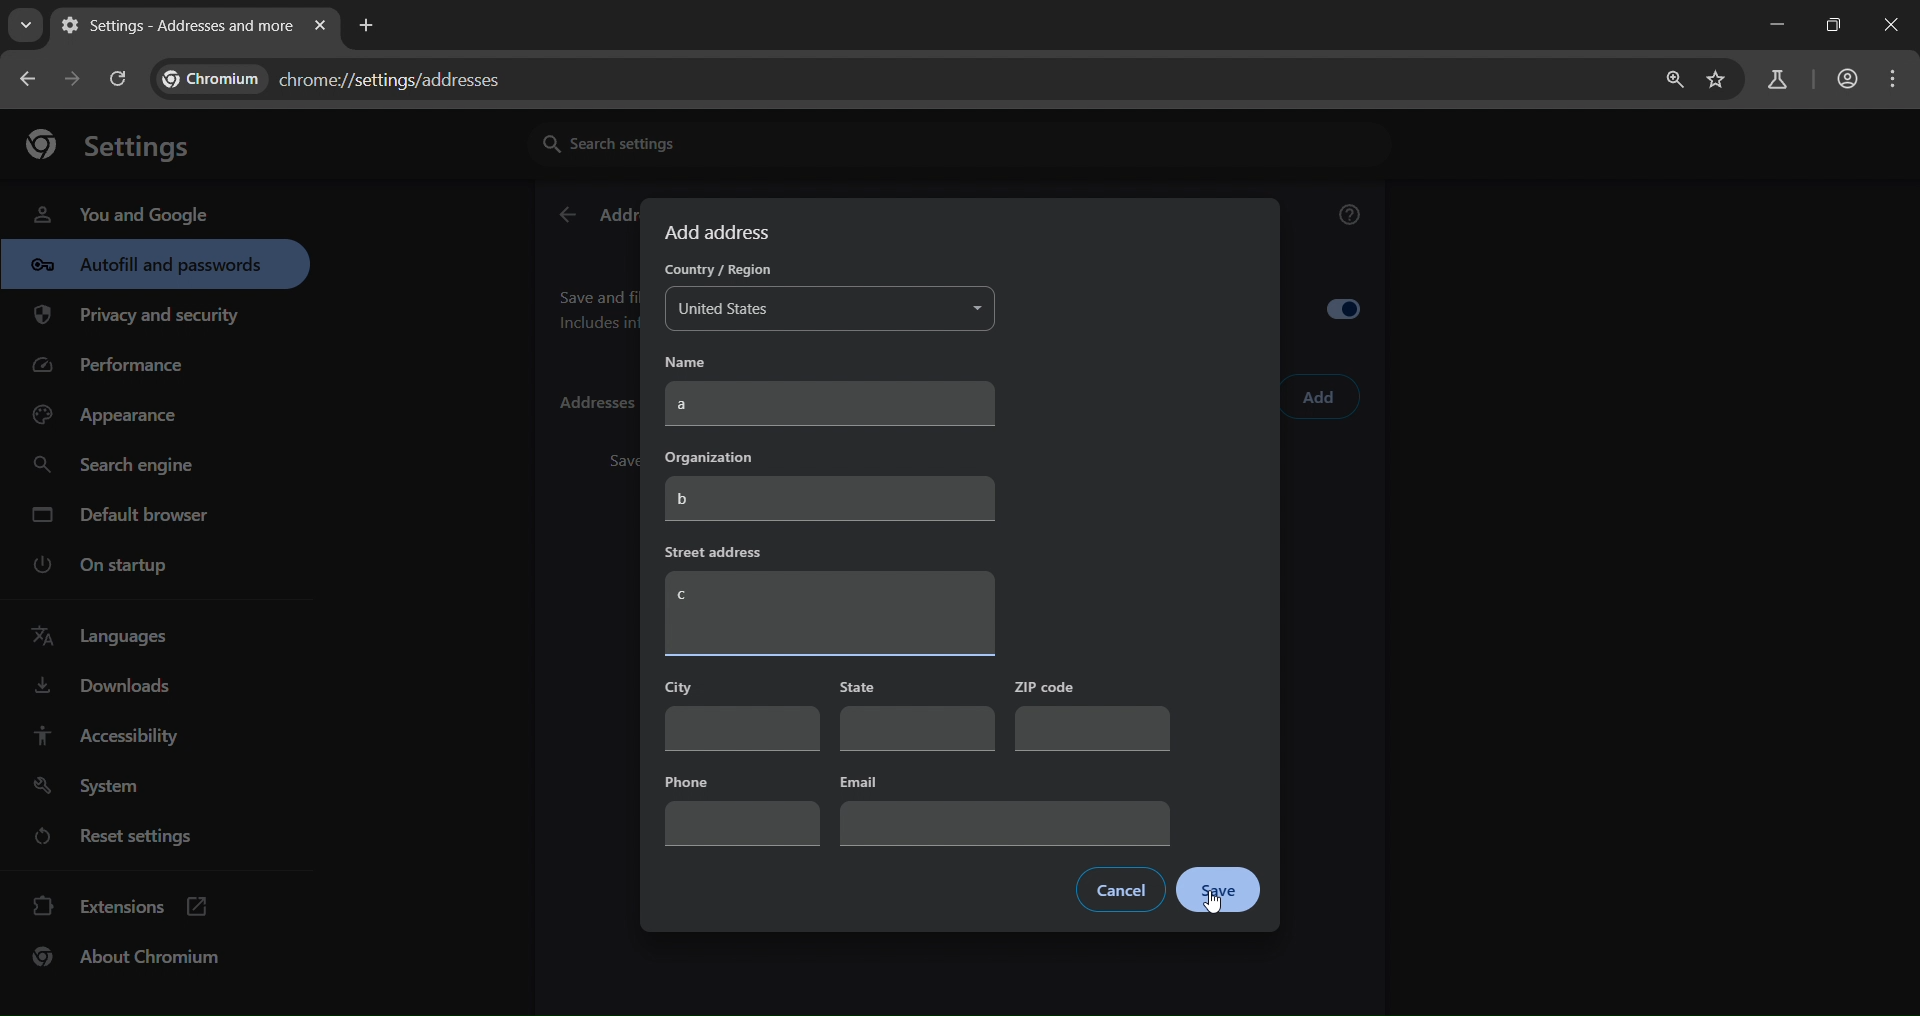 The height and width of the screenshot is (1016, 1920). I want to click on downloads, so click(101, 690).